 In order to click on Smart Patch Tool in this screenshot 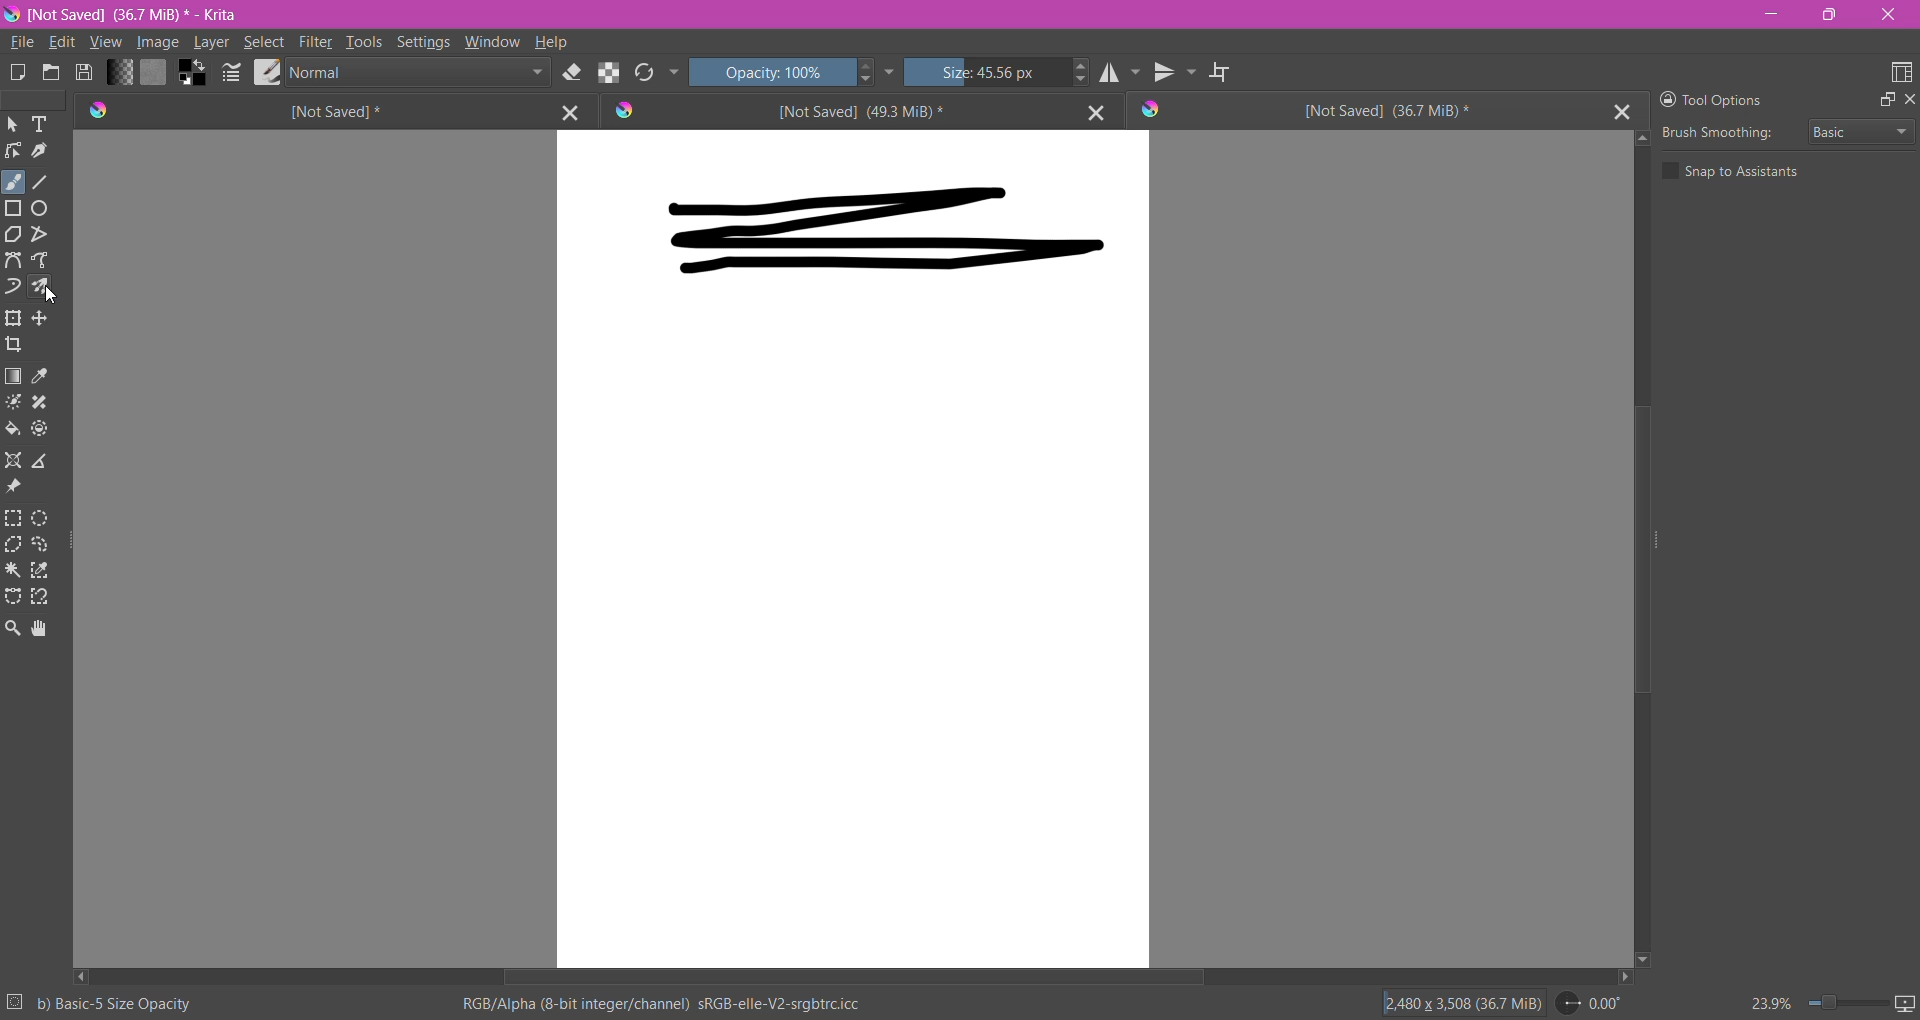, I will do `click(41, 403)`.